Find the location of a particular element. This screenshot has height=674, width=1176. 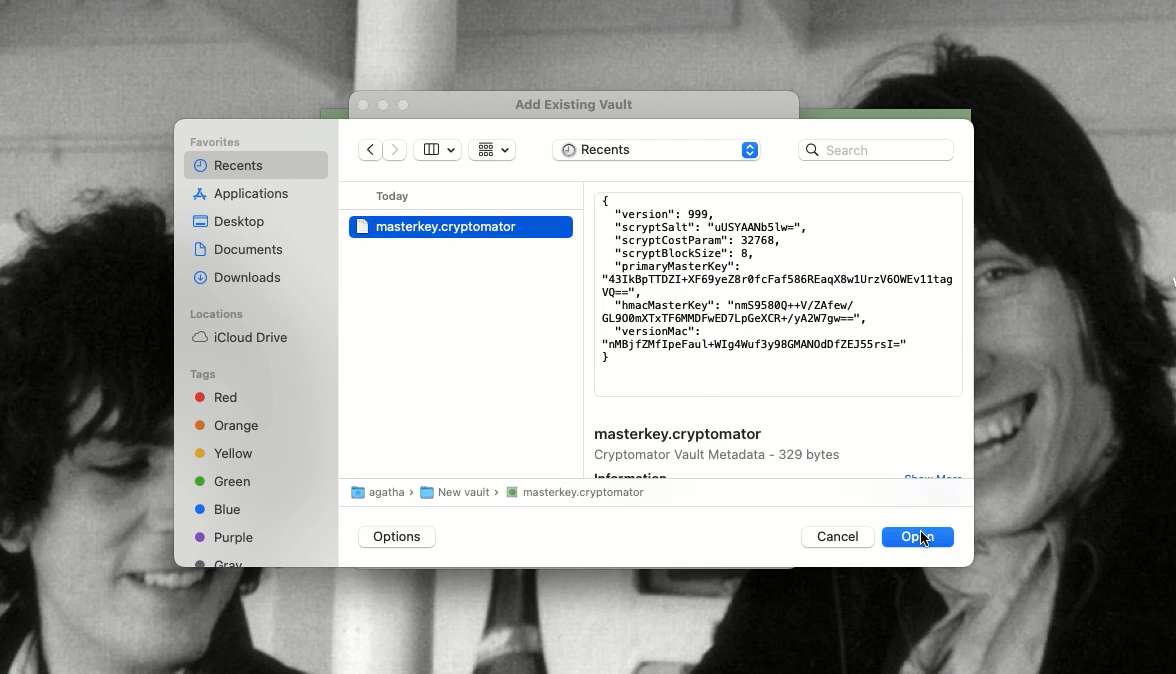

Orange is located at coordinates (228, 427).